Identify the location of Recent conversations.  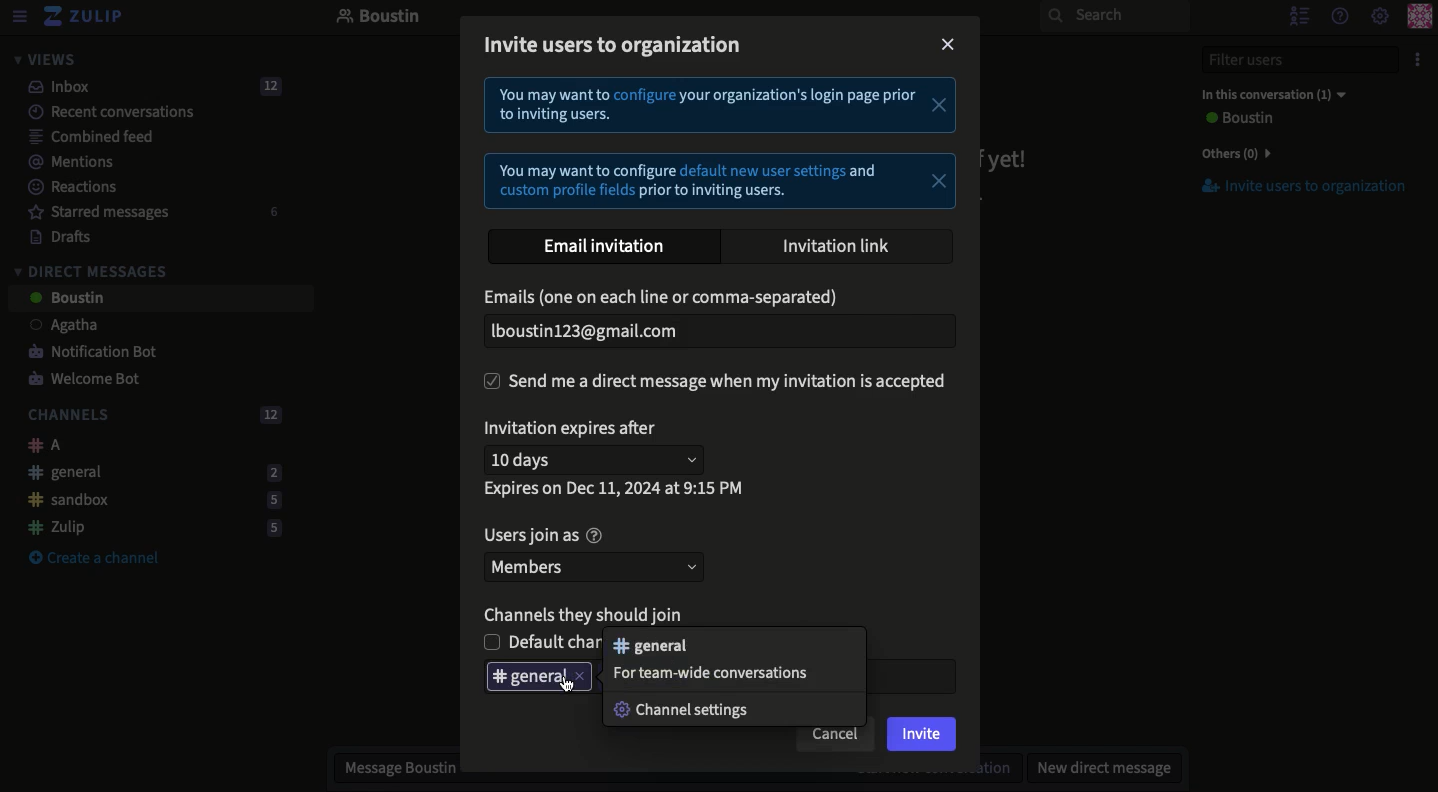
(99, 111).